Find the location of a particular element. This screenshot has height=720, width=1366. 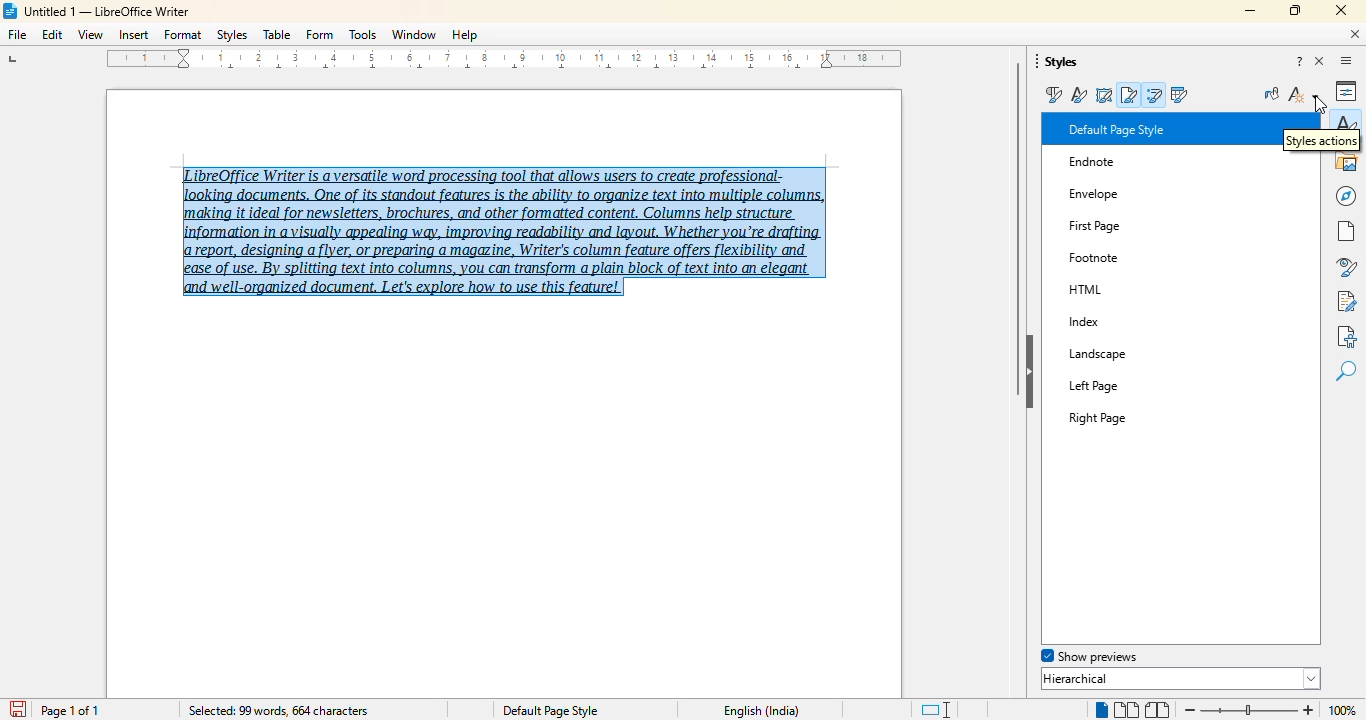

styles is located at coordinates (232, 35).